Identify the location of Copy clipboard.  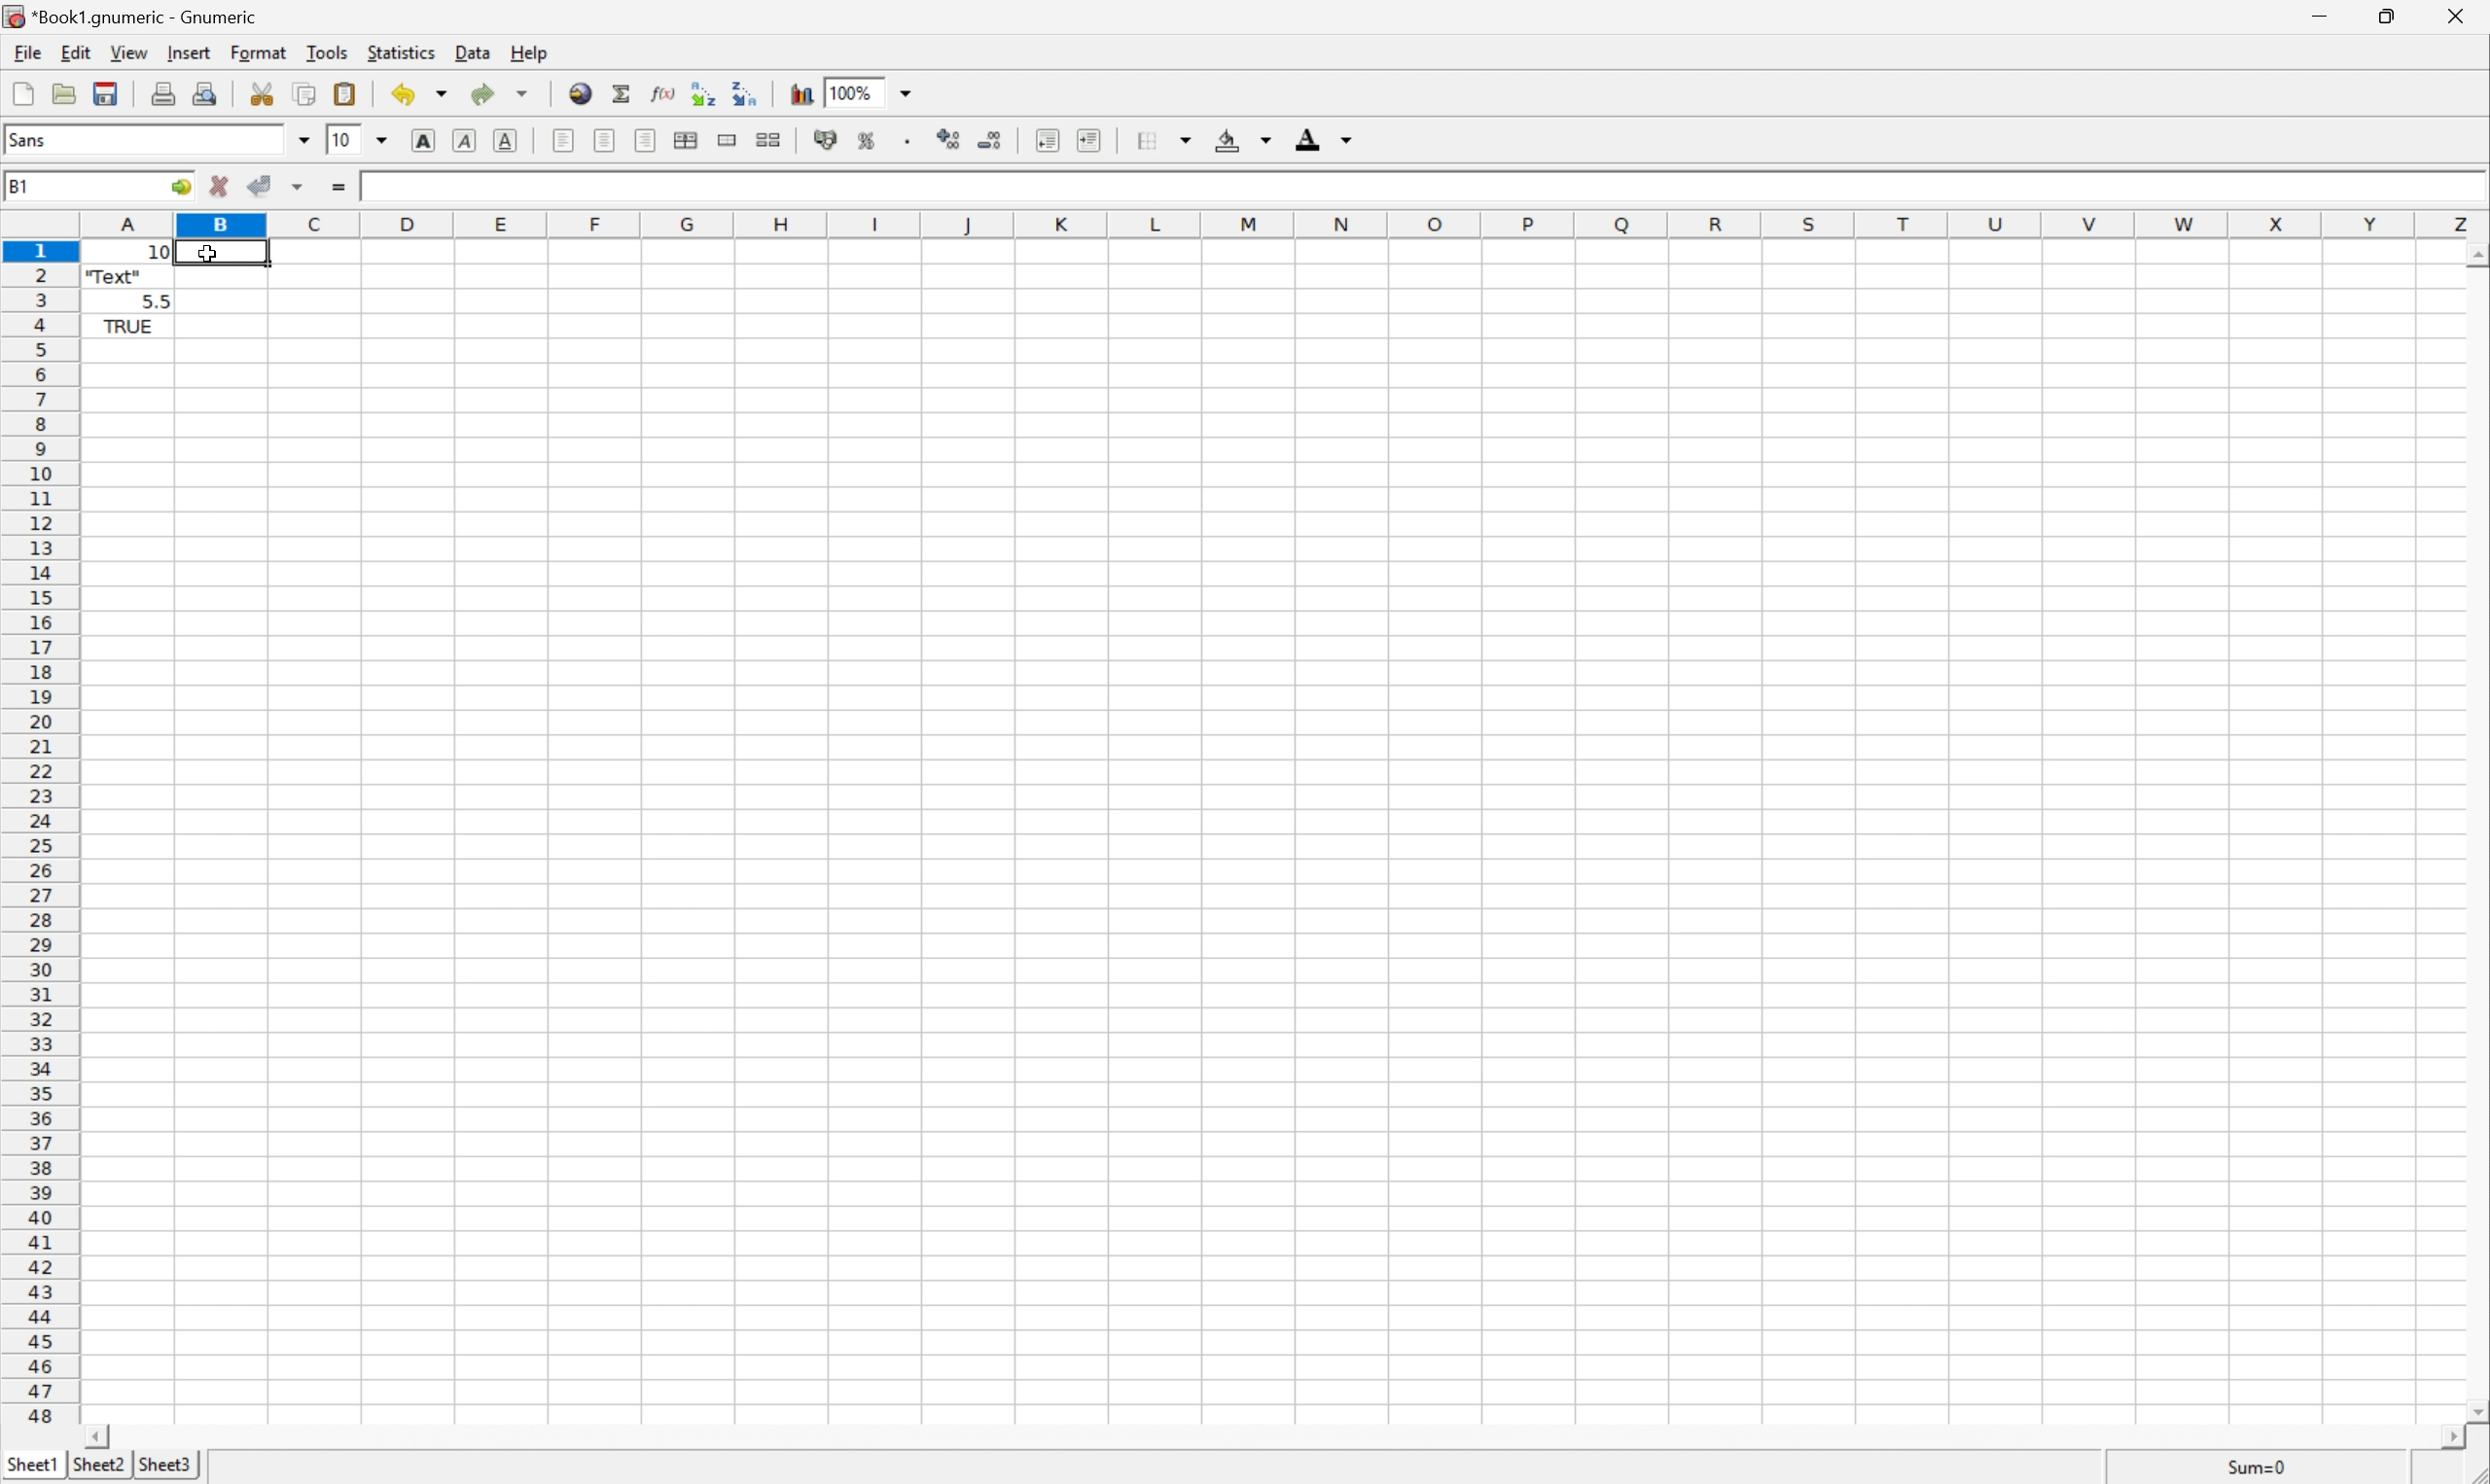
(305, 94).